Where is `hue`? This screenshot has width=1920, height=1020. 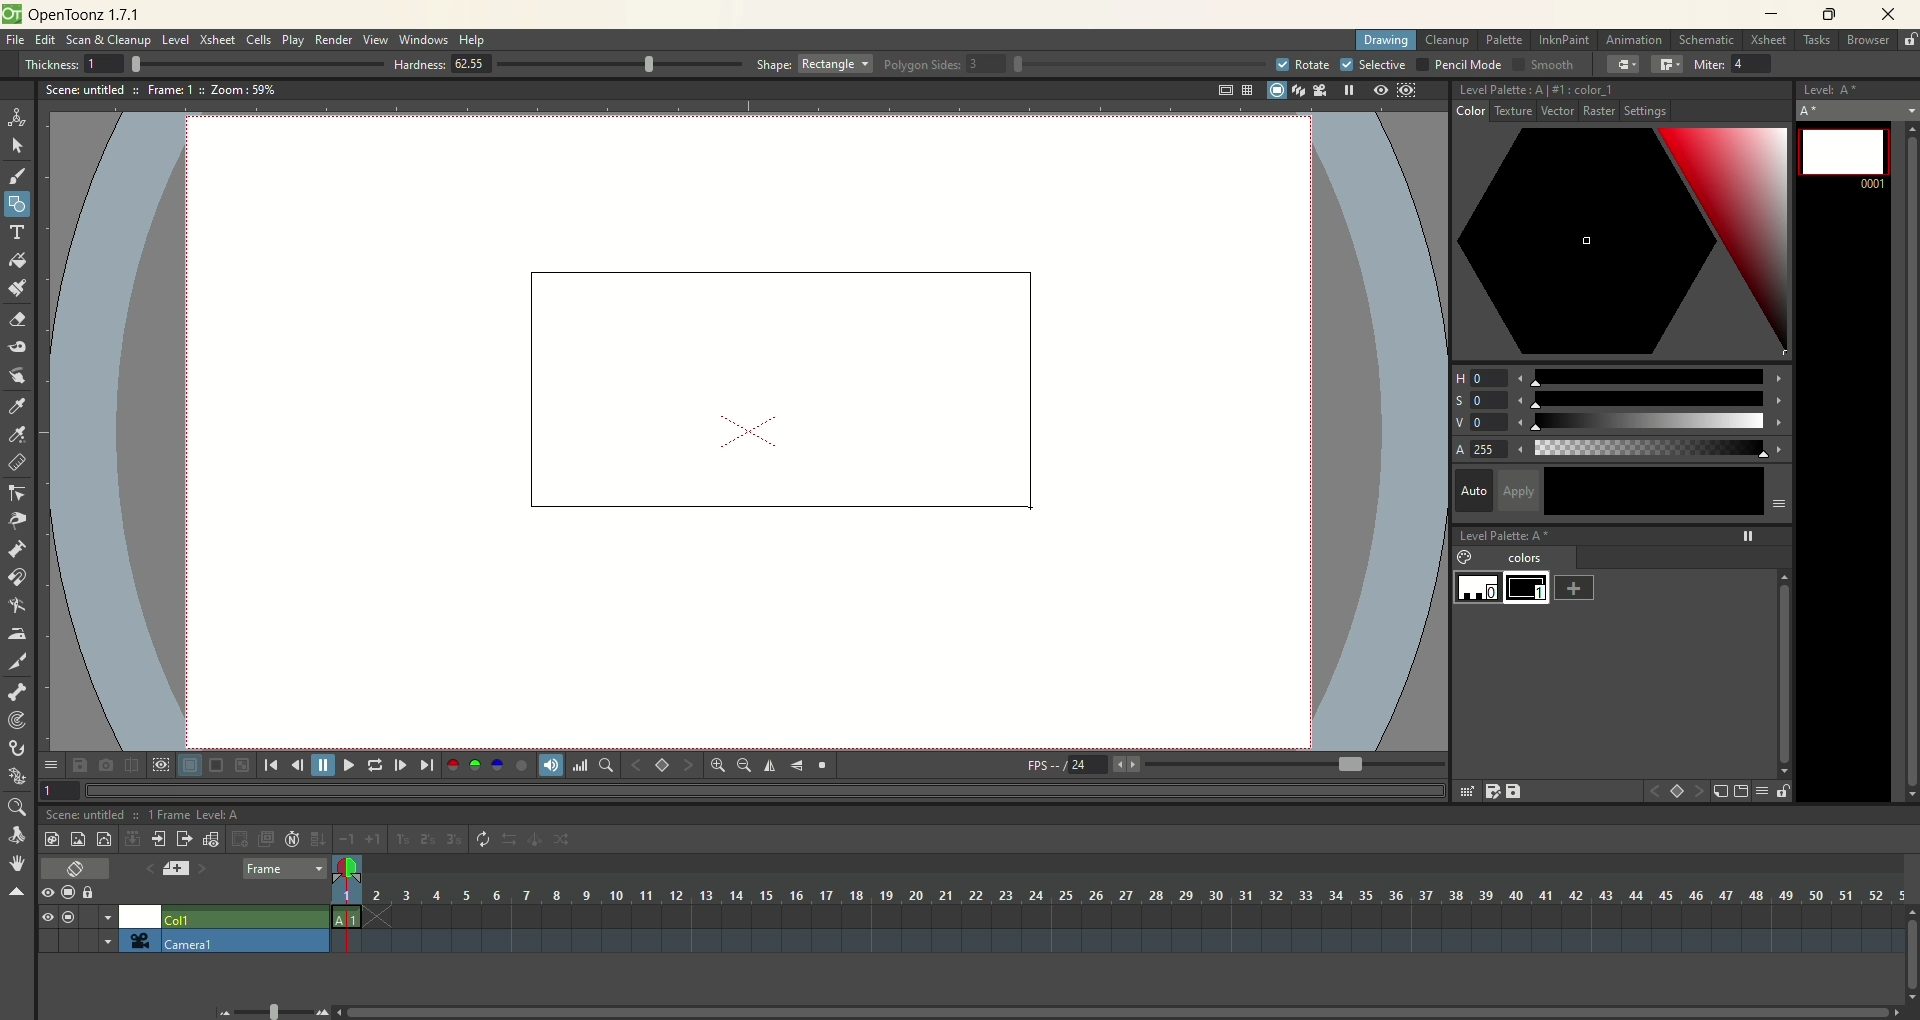 hue is located at coordinates (1621, 374).